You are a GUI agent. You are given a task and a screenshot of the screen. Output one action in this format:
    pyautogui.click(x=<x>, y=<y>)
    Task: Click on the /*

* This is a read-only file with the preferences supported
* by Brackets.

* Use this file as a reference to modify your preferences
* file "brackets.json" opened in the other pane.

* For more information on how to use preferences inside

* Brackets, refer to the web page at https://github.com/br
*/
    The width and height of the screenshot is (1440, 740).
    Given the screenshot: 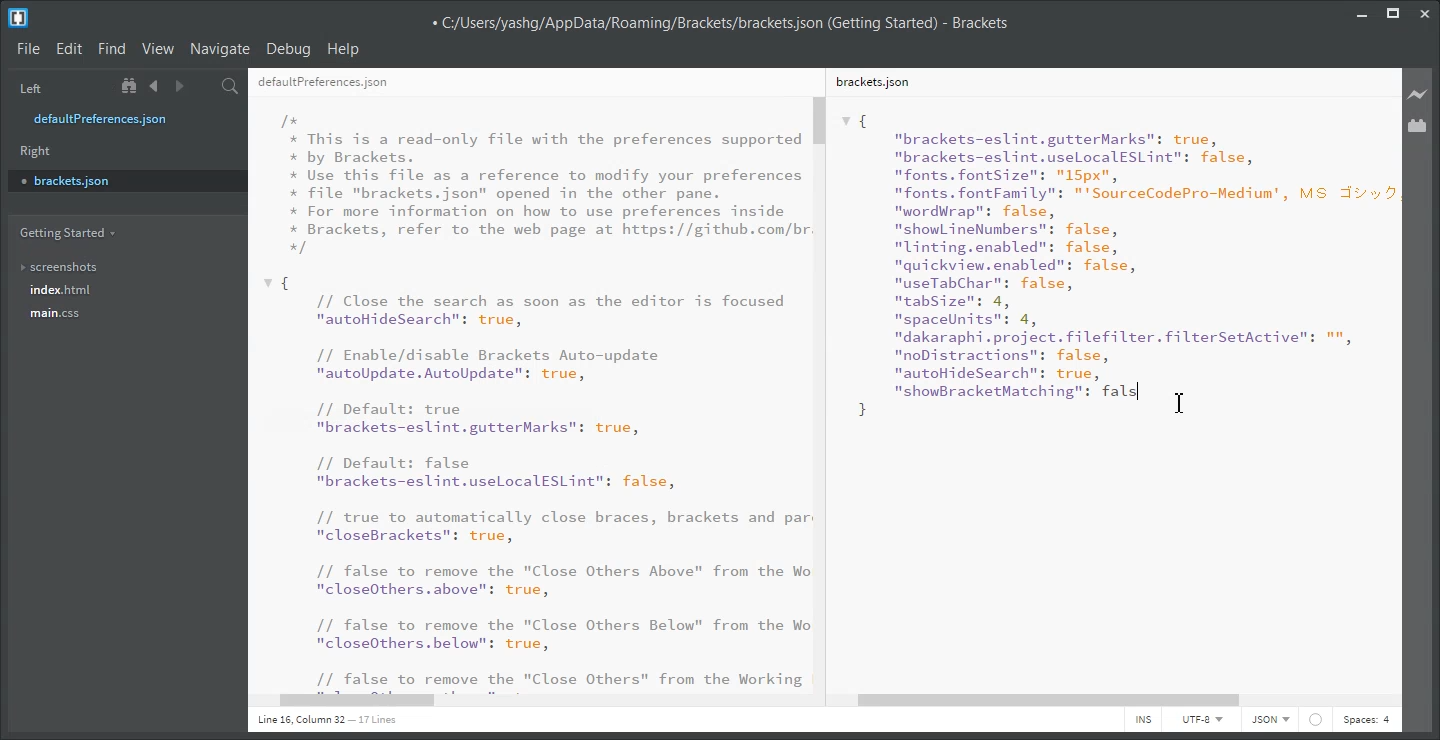 What is the action you would take?
    pyautogui.click(x=546, y=184)
    